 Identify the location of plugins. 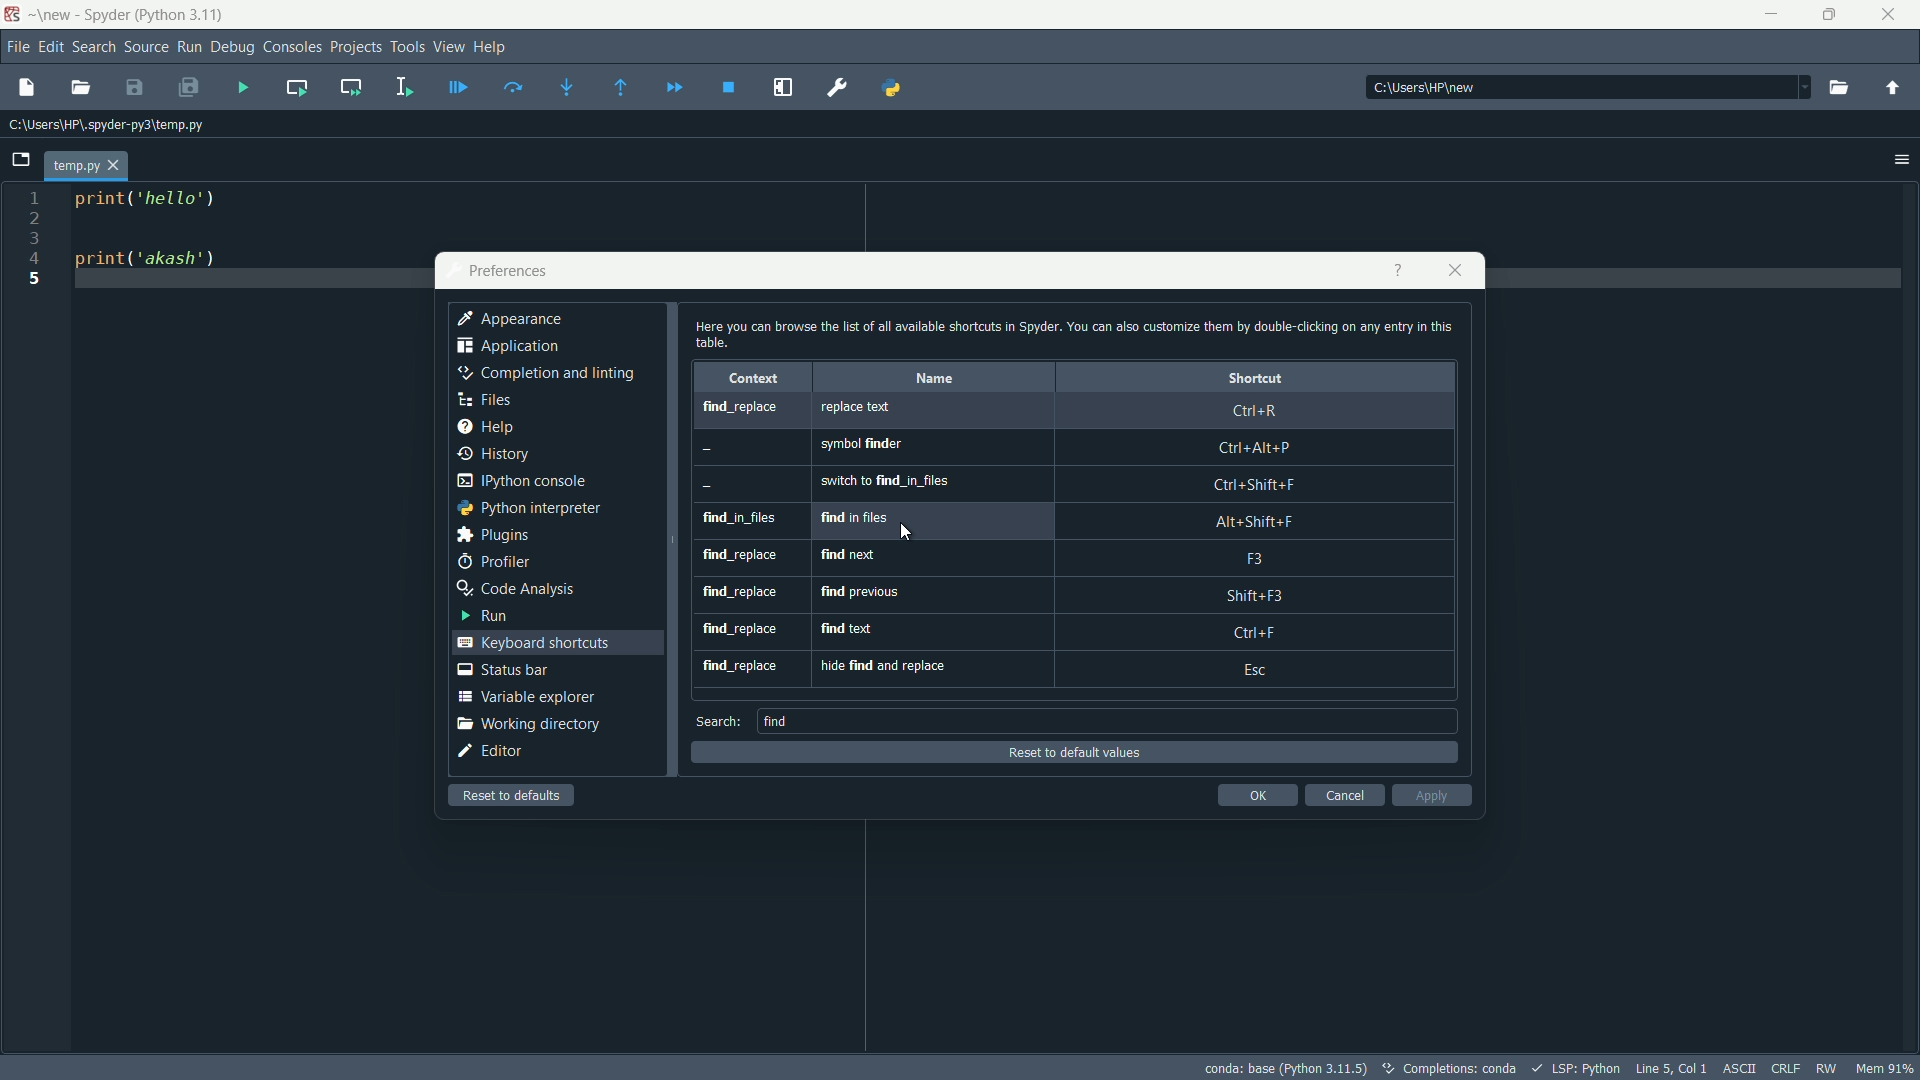
(498, 534).